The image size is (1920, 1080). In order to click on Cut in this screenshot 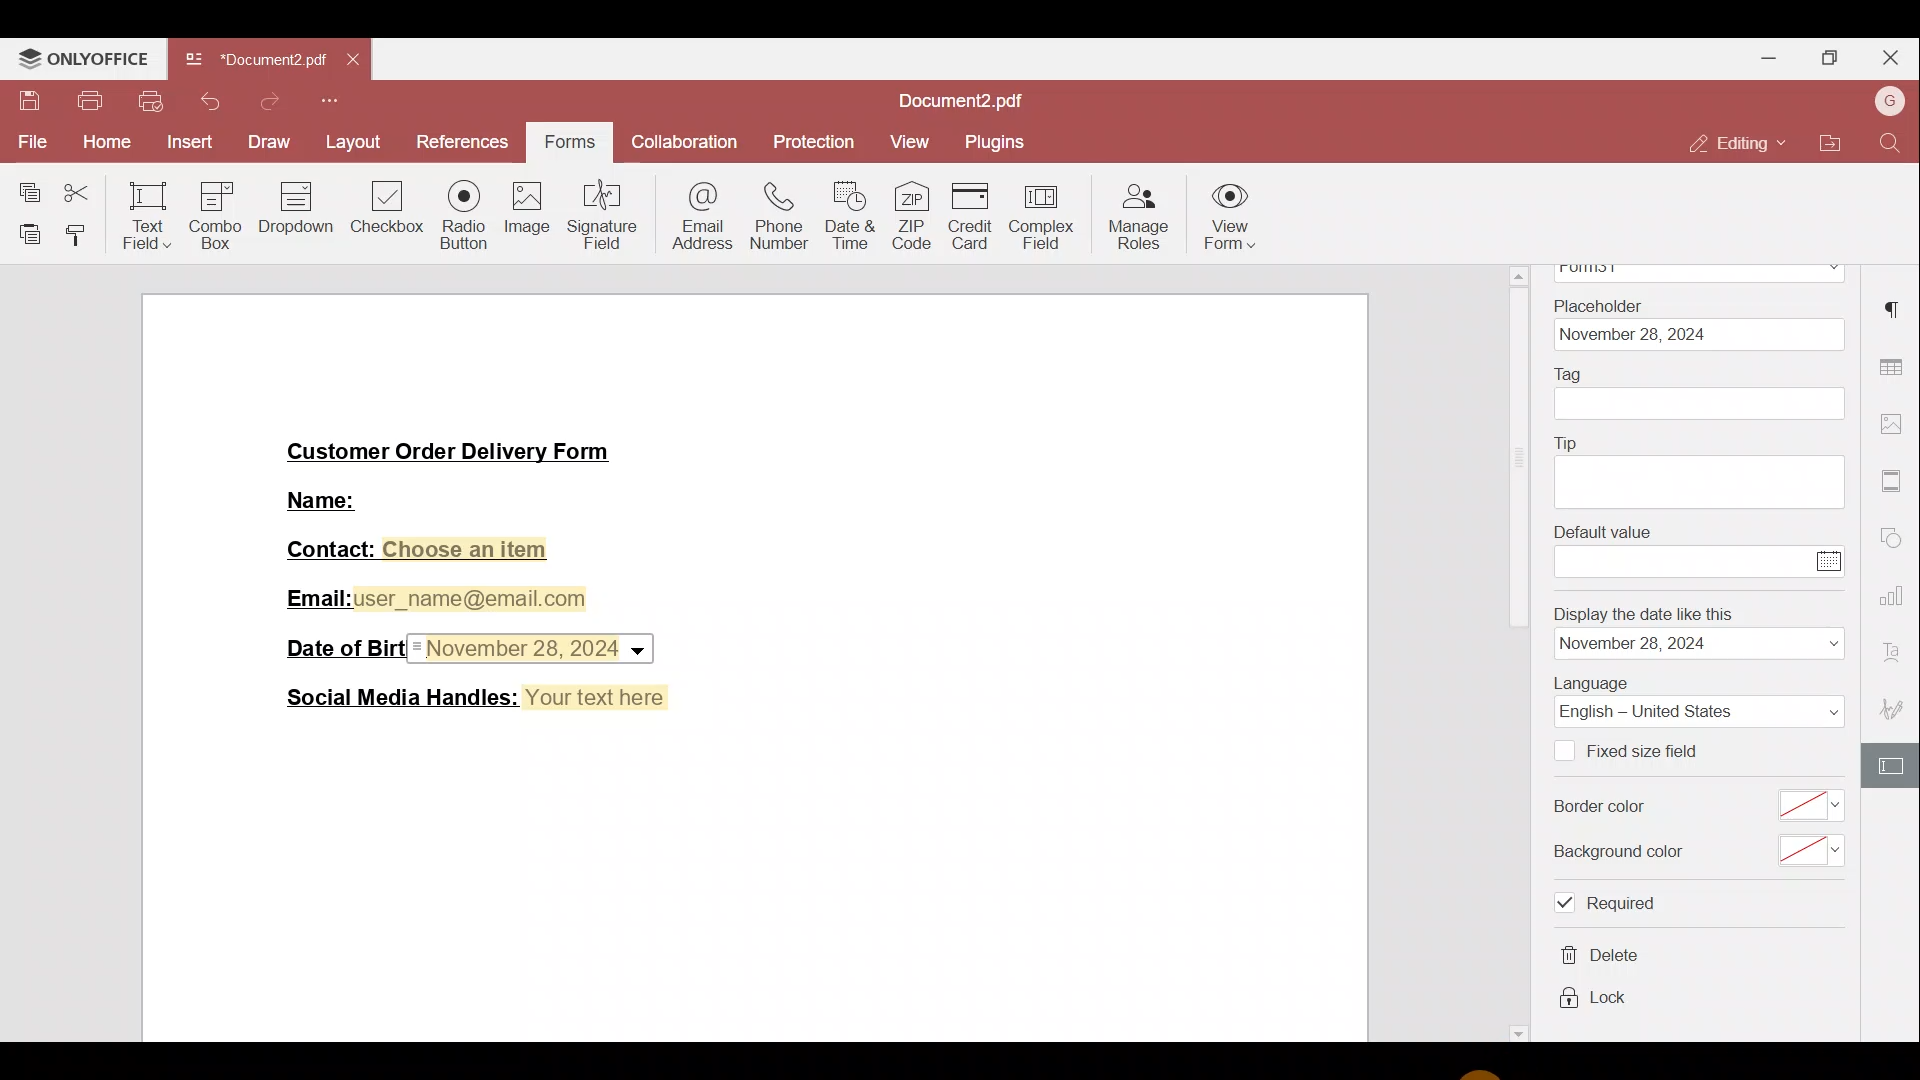, I will do `click(82, 189)`.